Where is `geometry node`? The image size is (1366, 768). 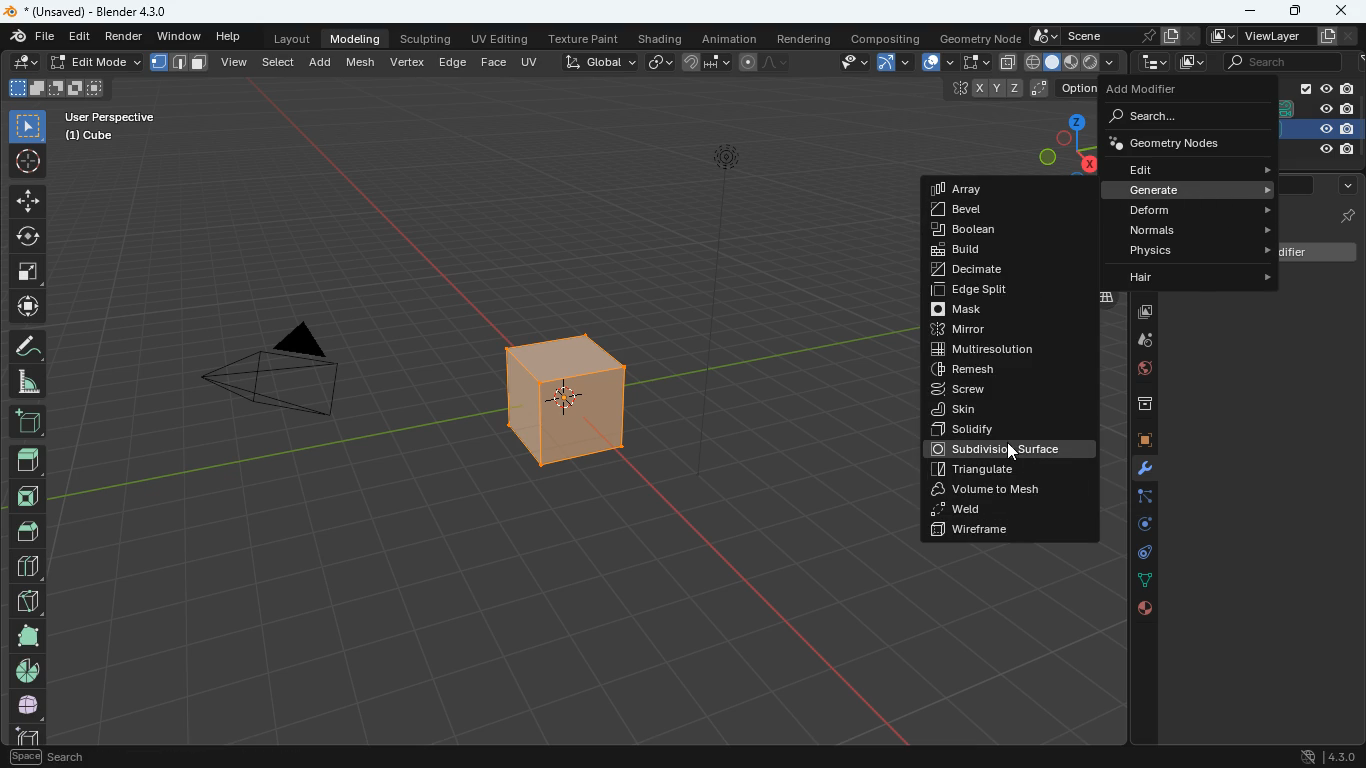 geometry node is located at coordinates (975, 37).